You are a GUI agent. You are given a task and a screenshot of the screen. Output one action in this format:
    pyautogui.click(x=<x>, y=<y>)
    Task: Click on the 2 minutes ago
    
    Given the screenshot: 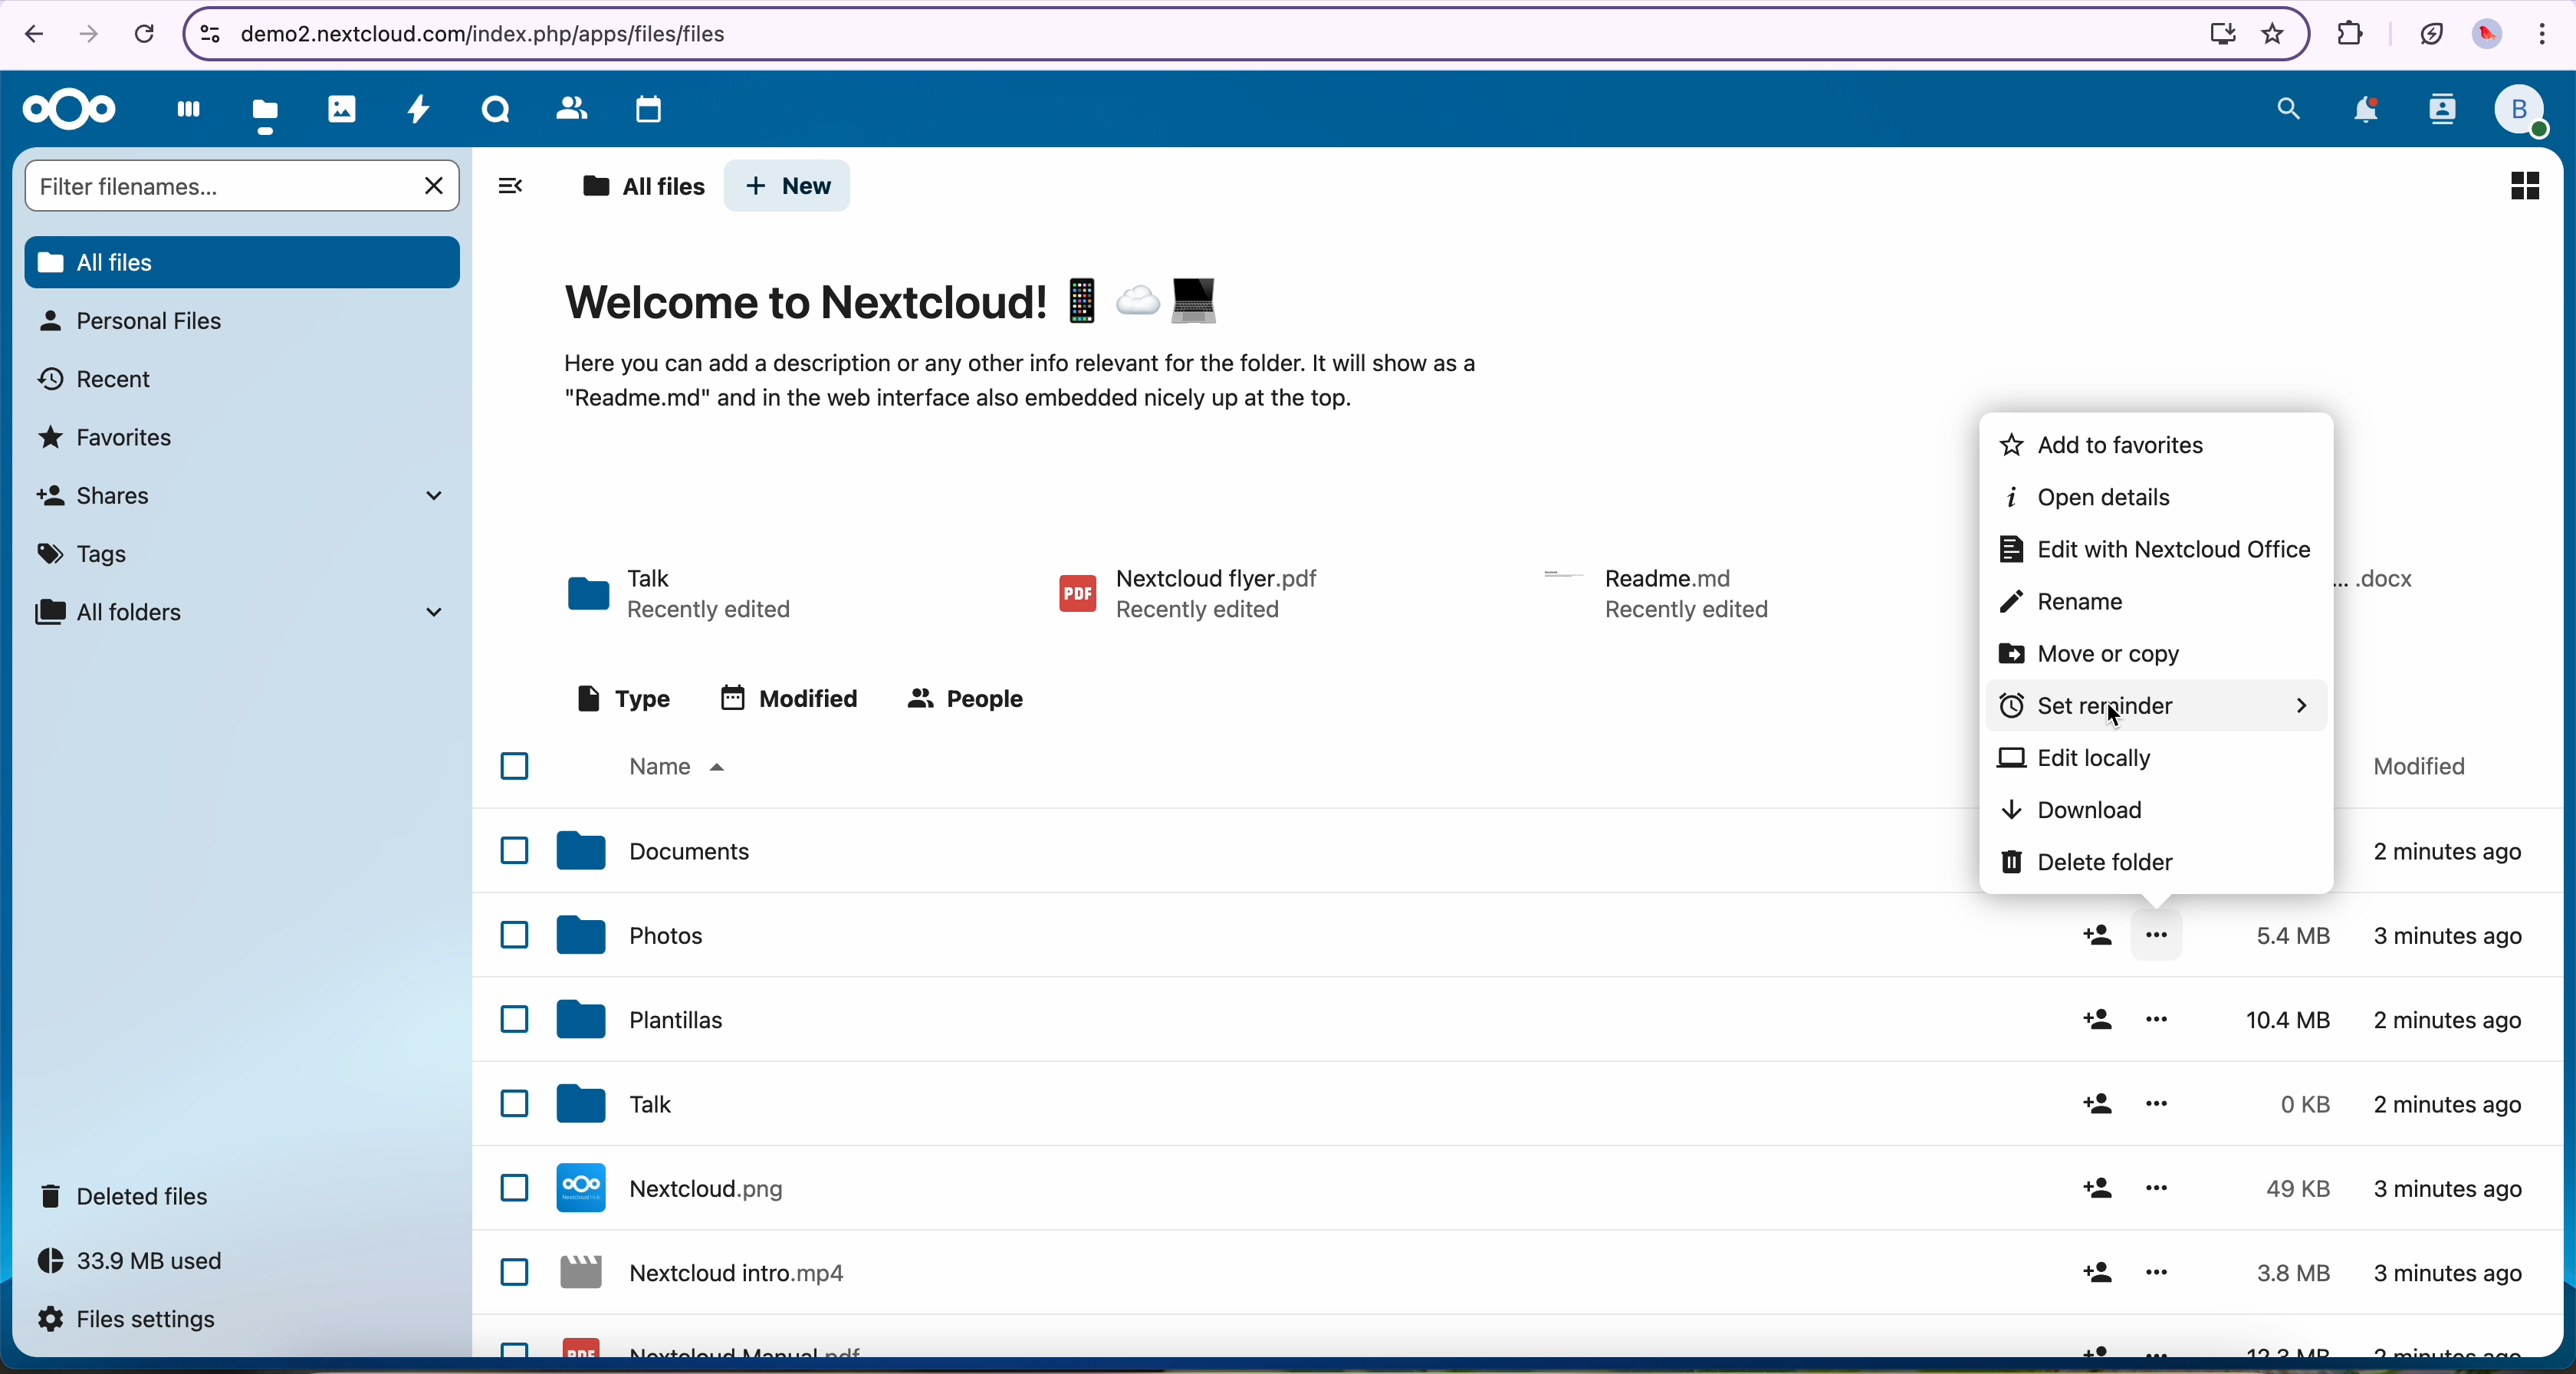 What is the action you would take?
    pyautogui.click(x=2450, y=1111)
    